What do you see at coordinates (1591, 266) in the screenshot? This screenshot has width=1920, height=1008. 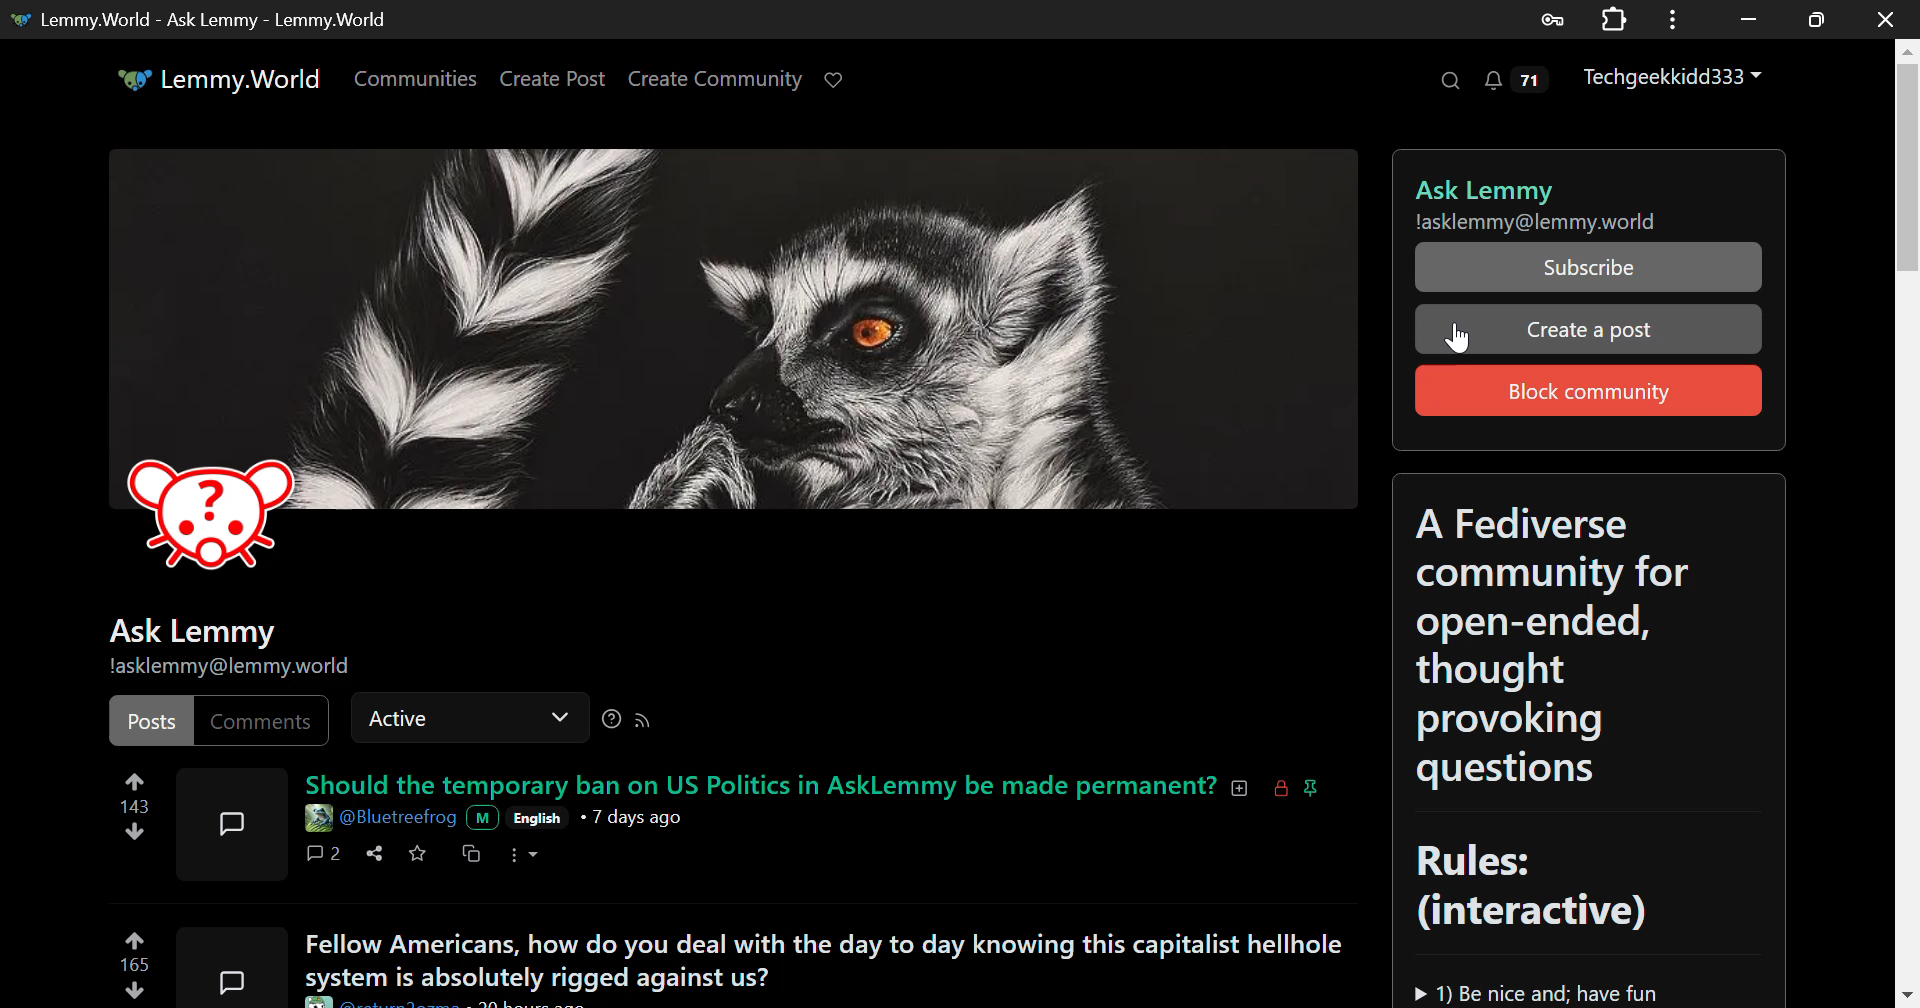 I see `Subscribe` at bounding box center [1591, 266].